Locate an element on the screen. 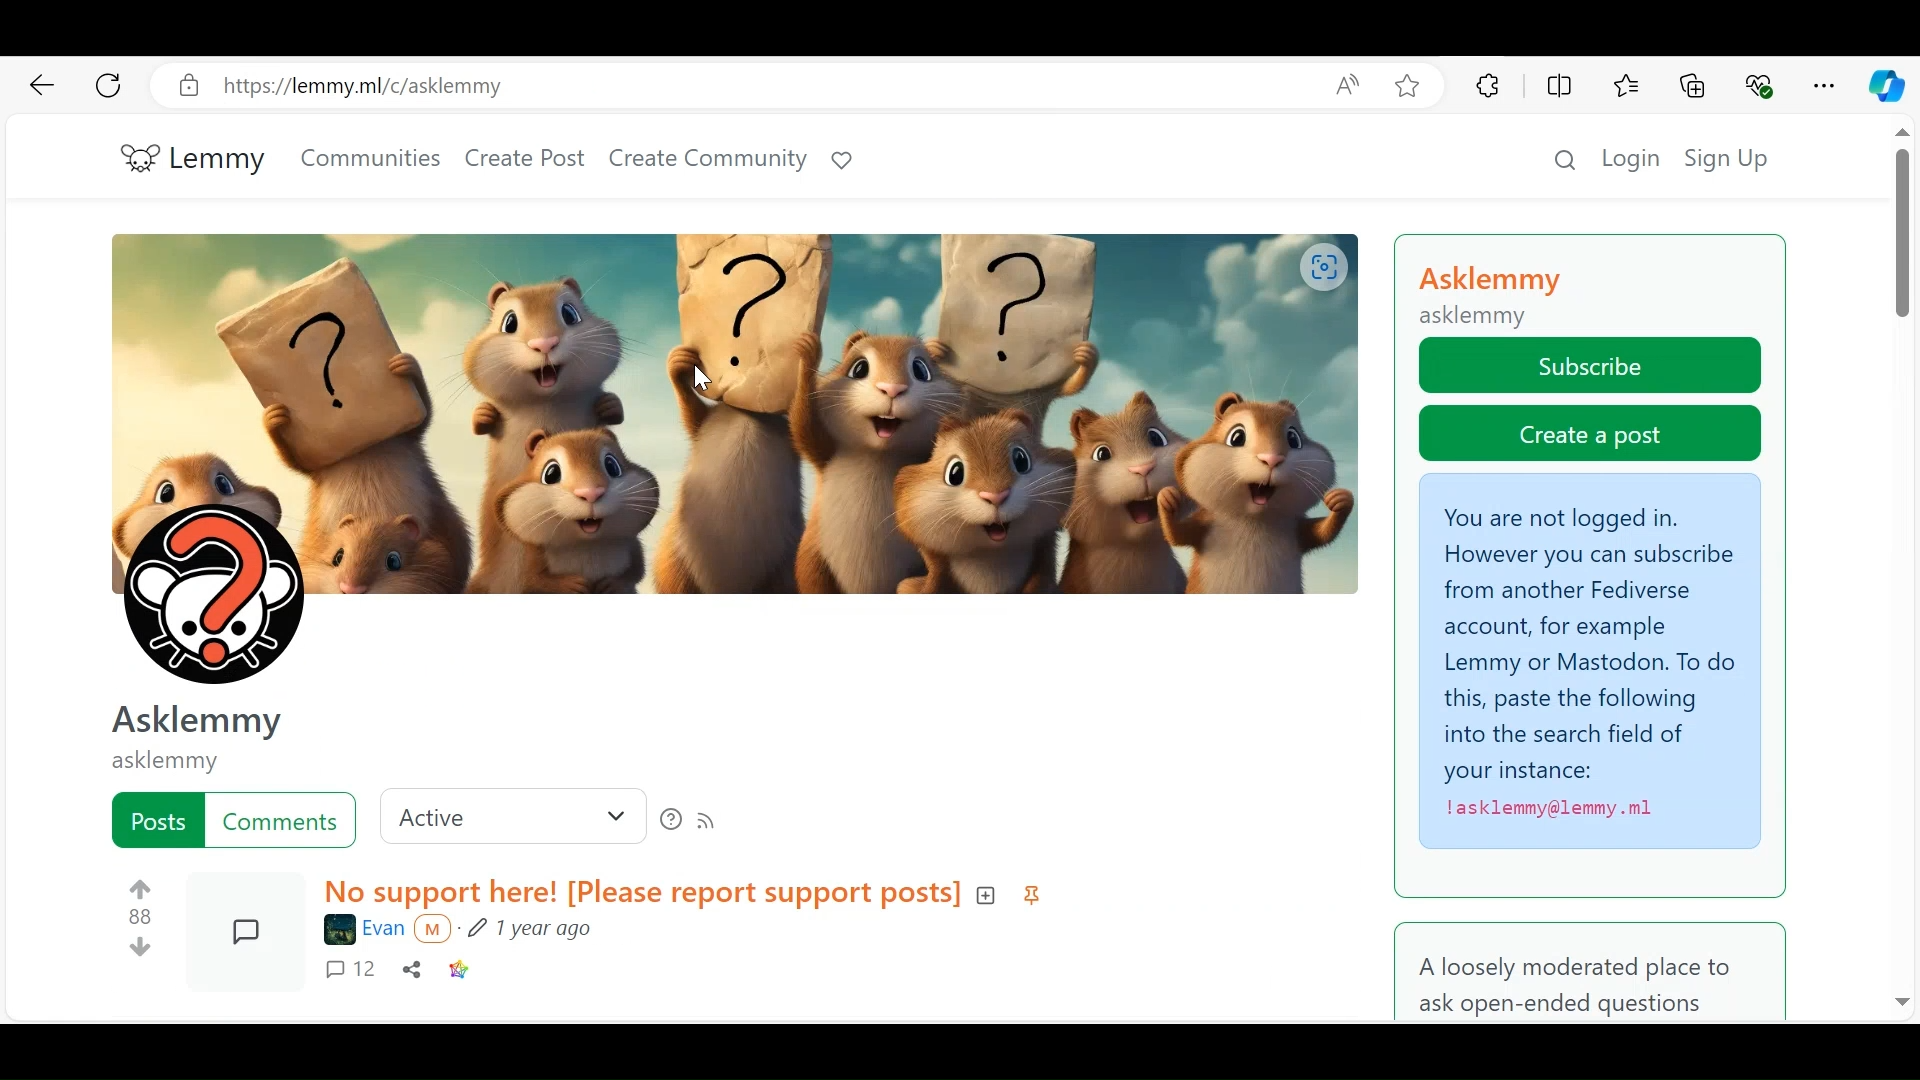  Communities is located at coordinates (370, 159).